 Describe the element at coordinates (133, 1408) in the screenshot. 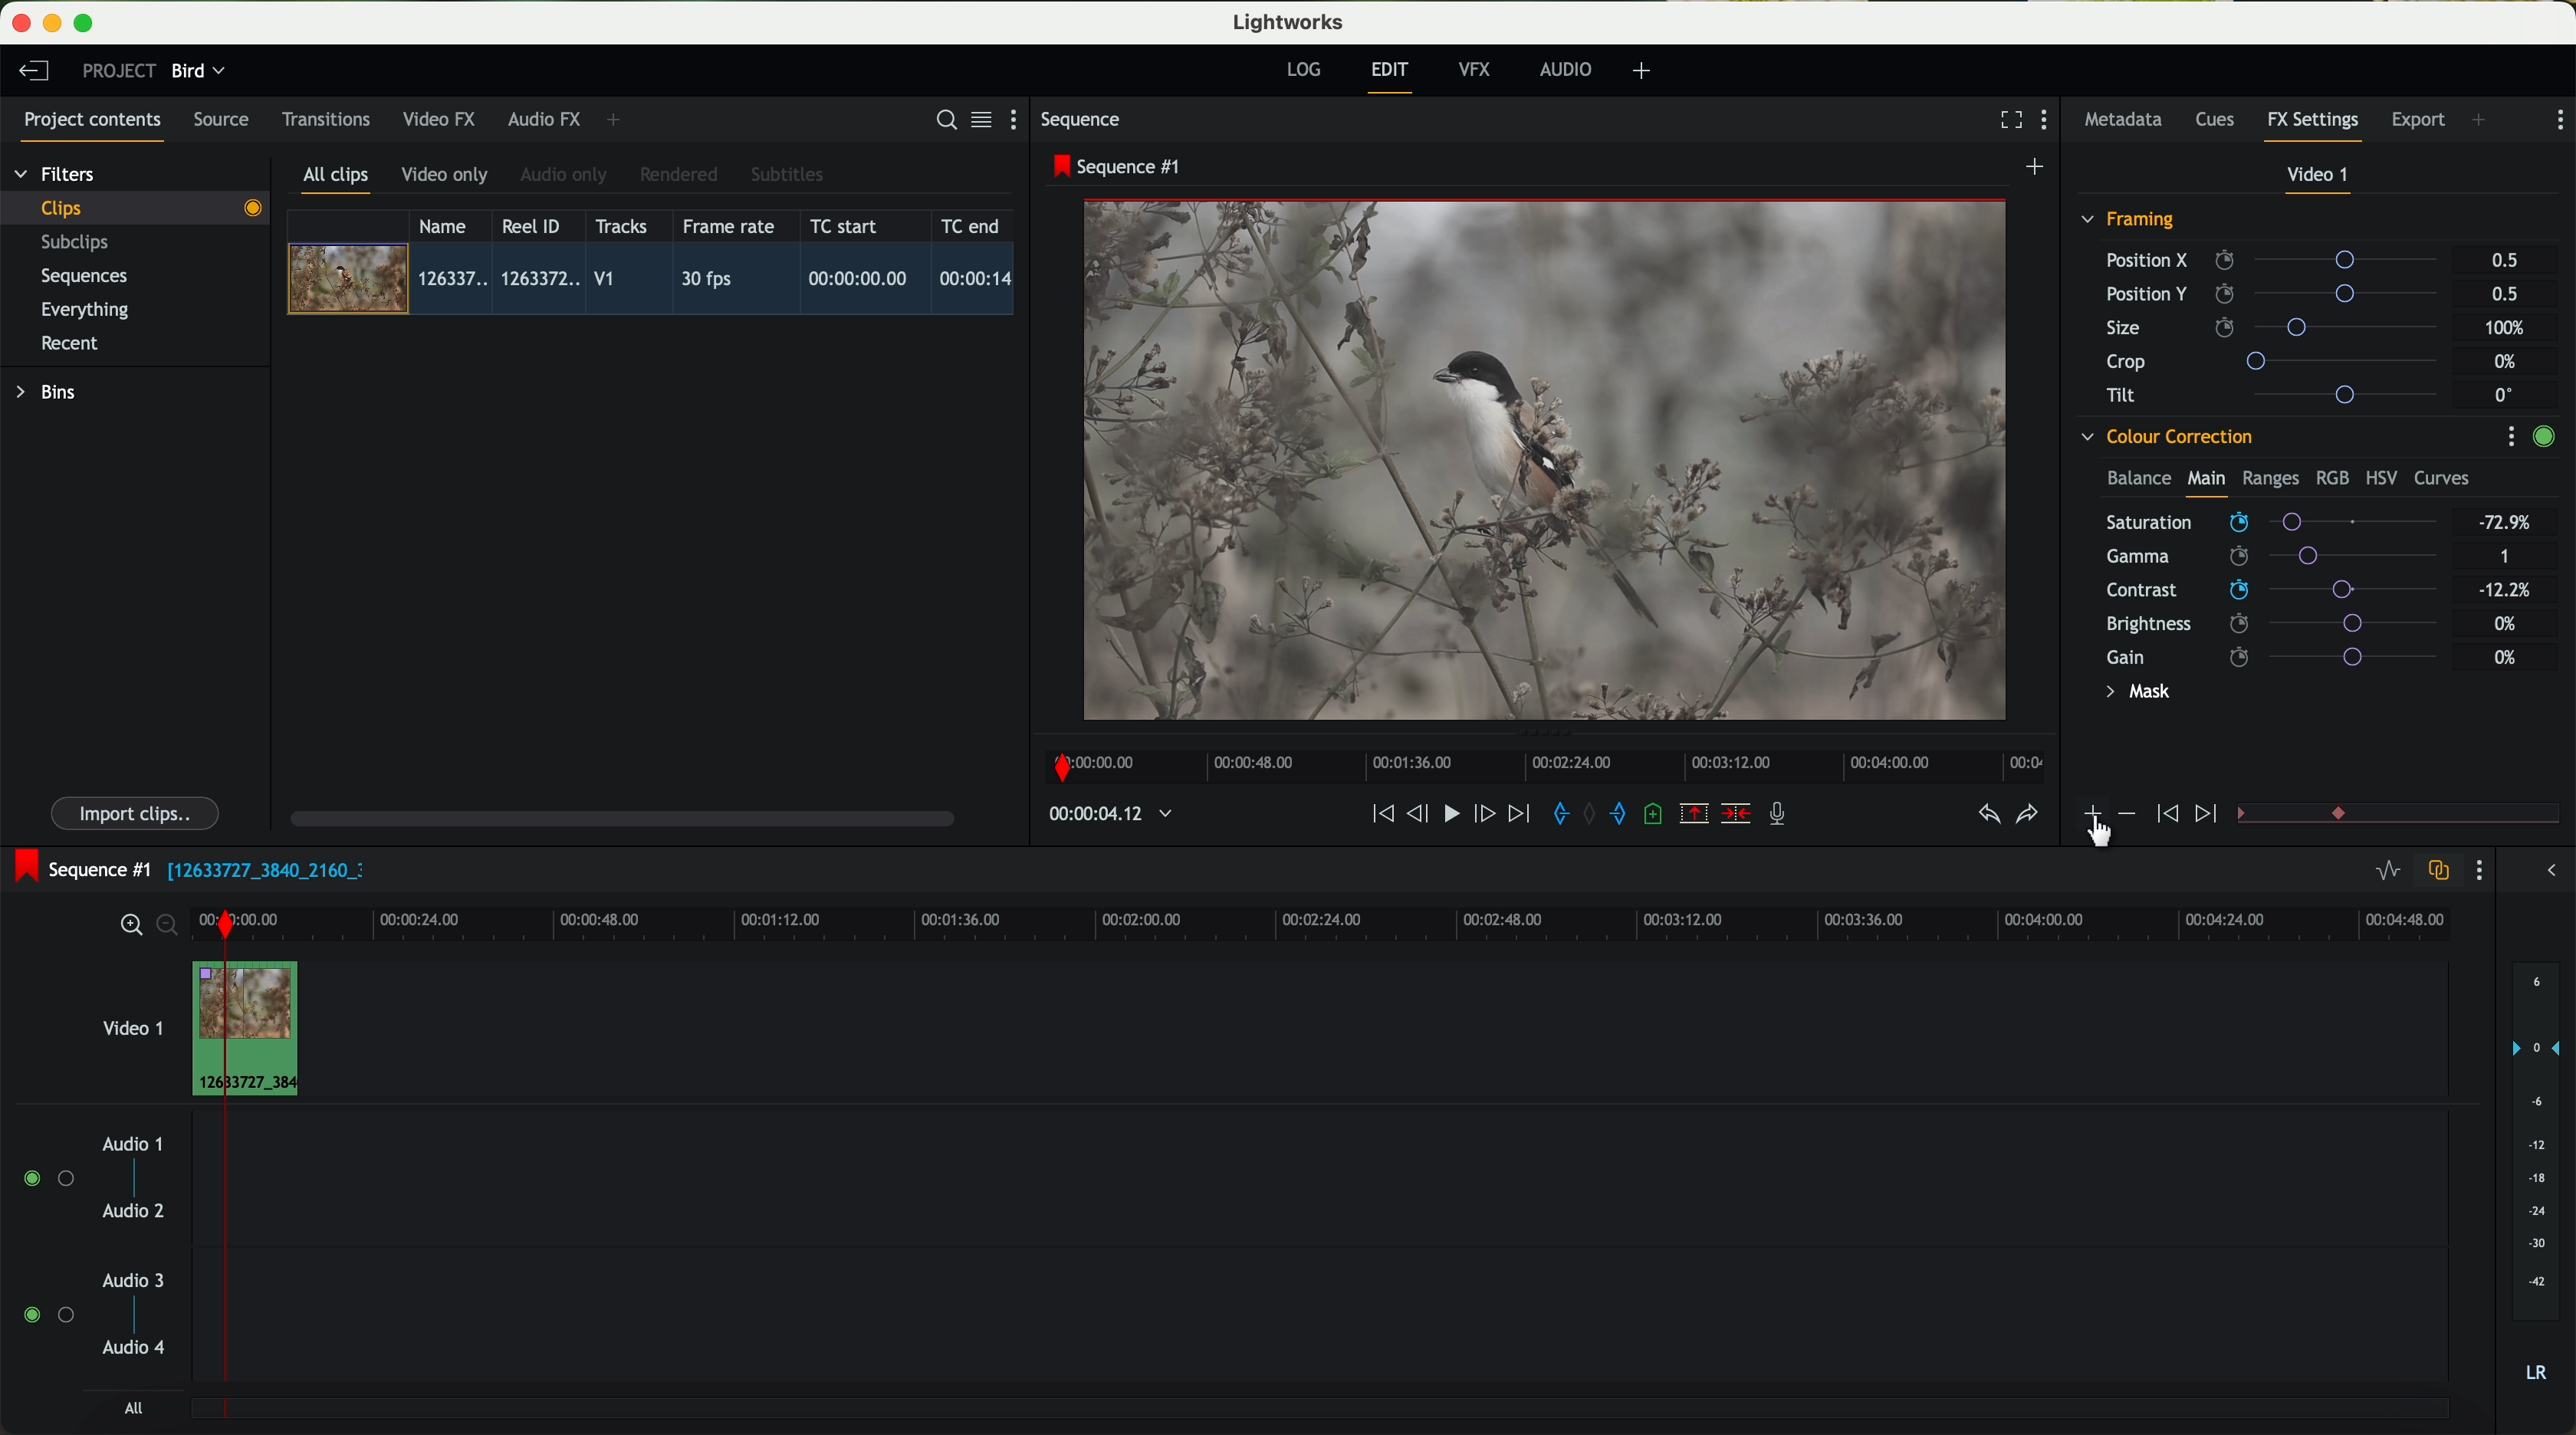

I see `all` at that location.